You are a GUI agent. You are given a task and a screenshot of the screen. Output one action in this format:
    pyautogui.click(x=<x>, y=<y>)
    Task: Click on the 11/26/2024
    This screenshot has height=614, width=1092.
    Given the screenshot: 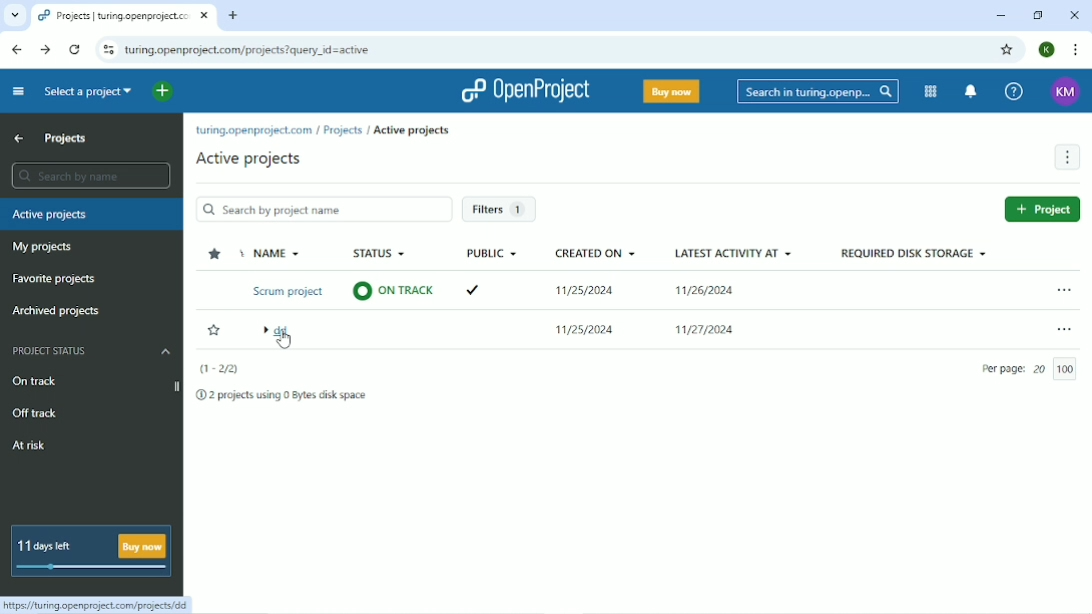 What is the action you would take?
    pyautogui.click(x=706, y=290)
    